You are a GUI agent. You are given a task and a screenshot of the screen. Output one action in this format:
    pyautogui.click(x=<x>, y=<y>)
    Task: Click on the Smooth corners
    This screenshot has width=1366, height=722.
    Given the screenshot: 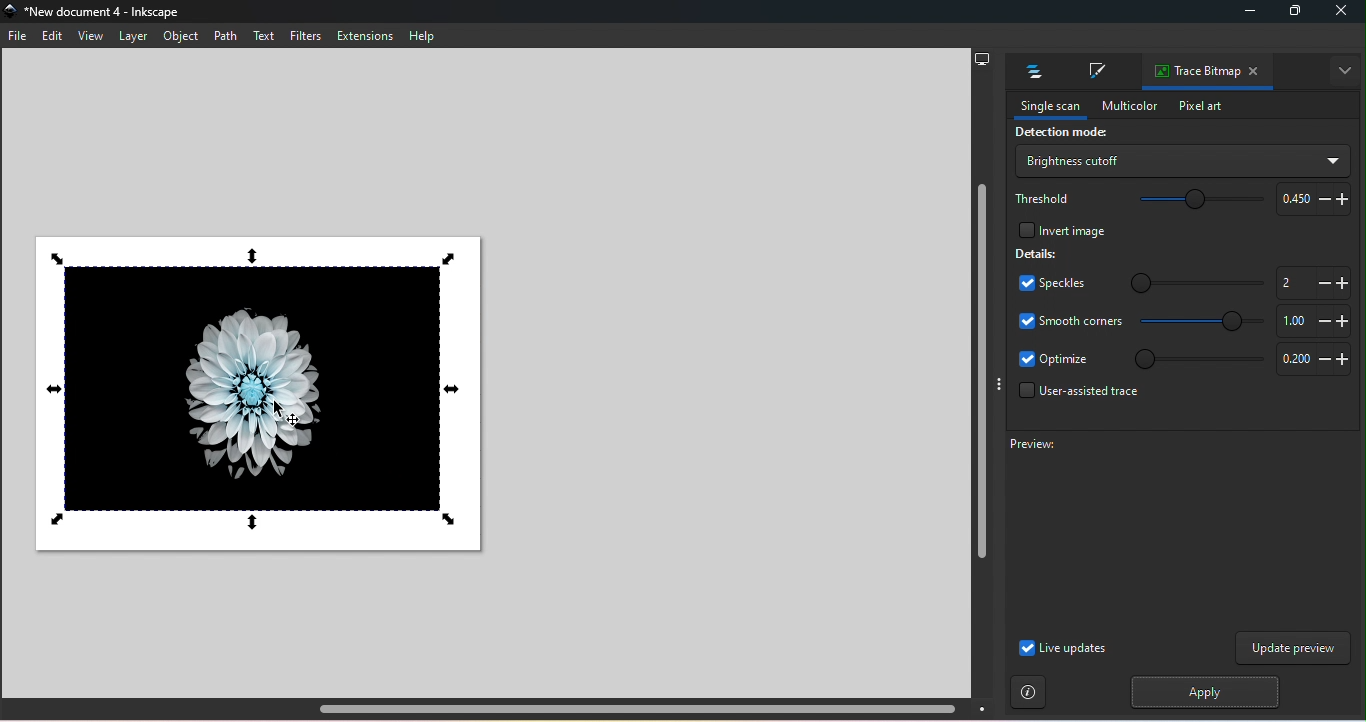 What is the action you would take?
    pyautogui.click(x=1070, y=320)
    